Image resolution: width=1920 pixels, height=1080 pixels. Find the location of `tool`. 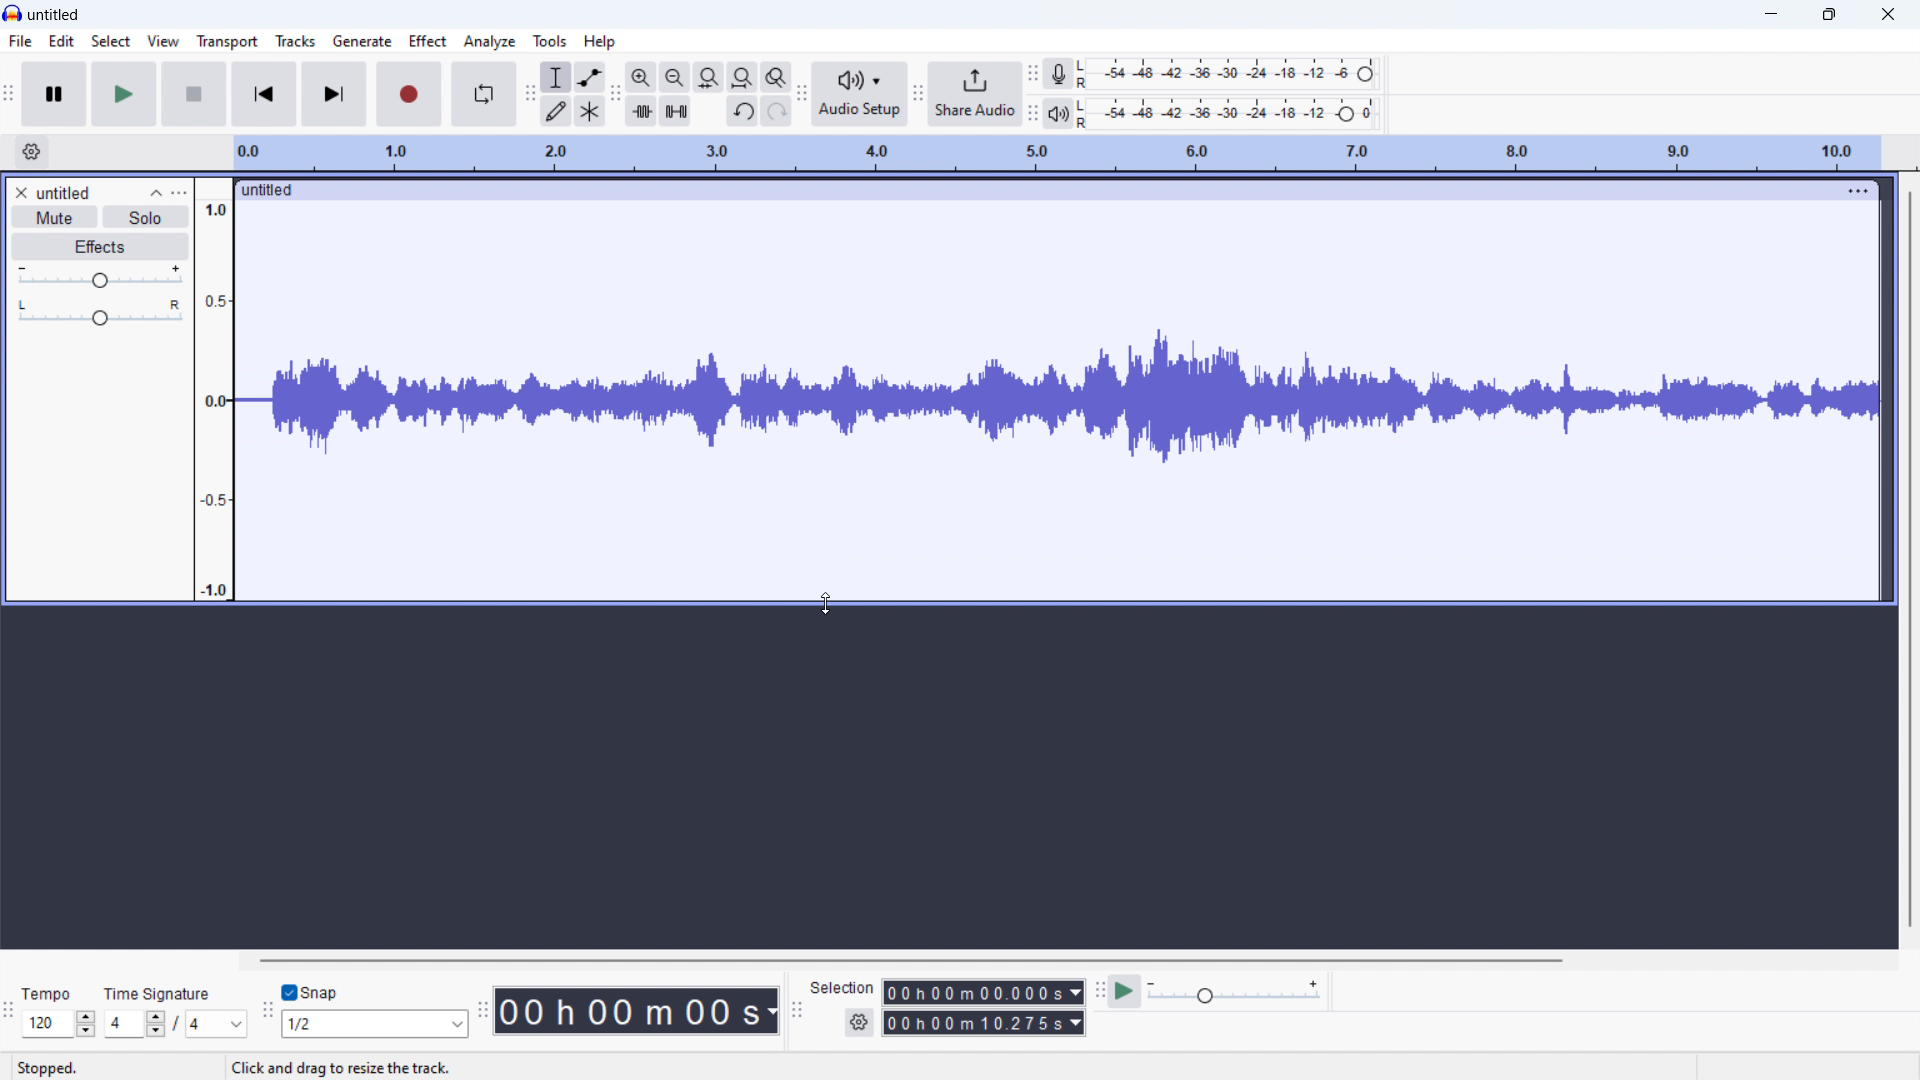

tool is located at coordinates (550, 41).